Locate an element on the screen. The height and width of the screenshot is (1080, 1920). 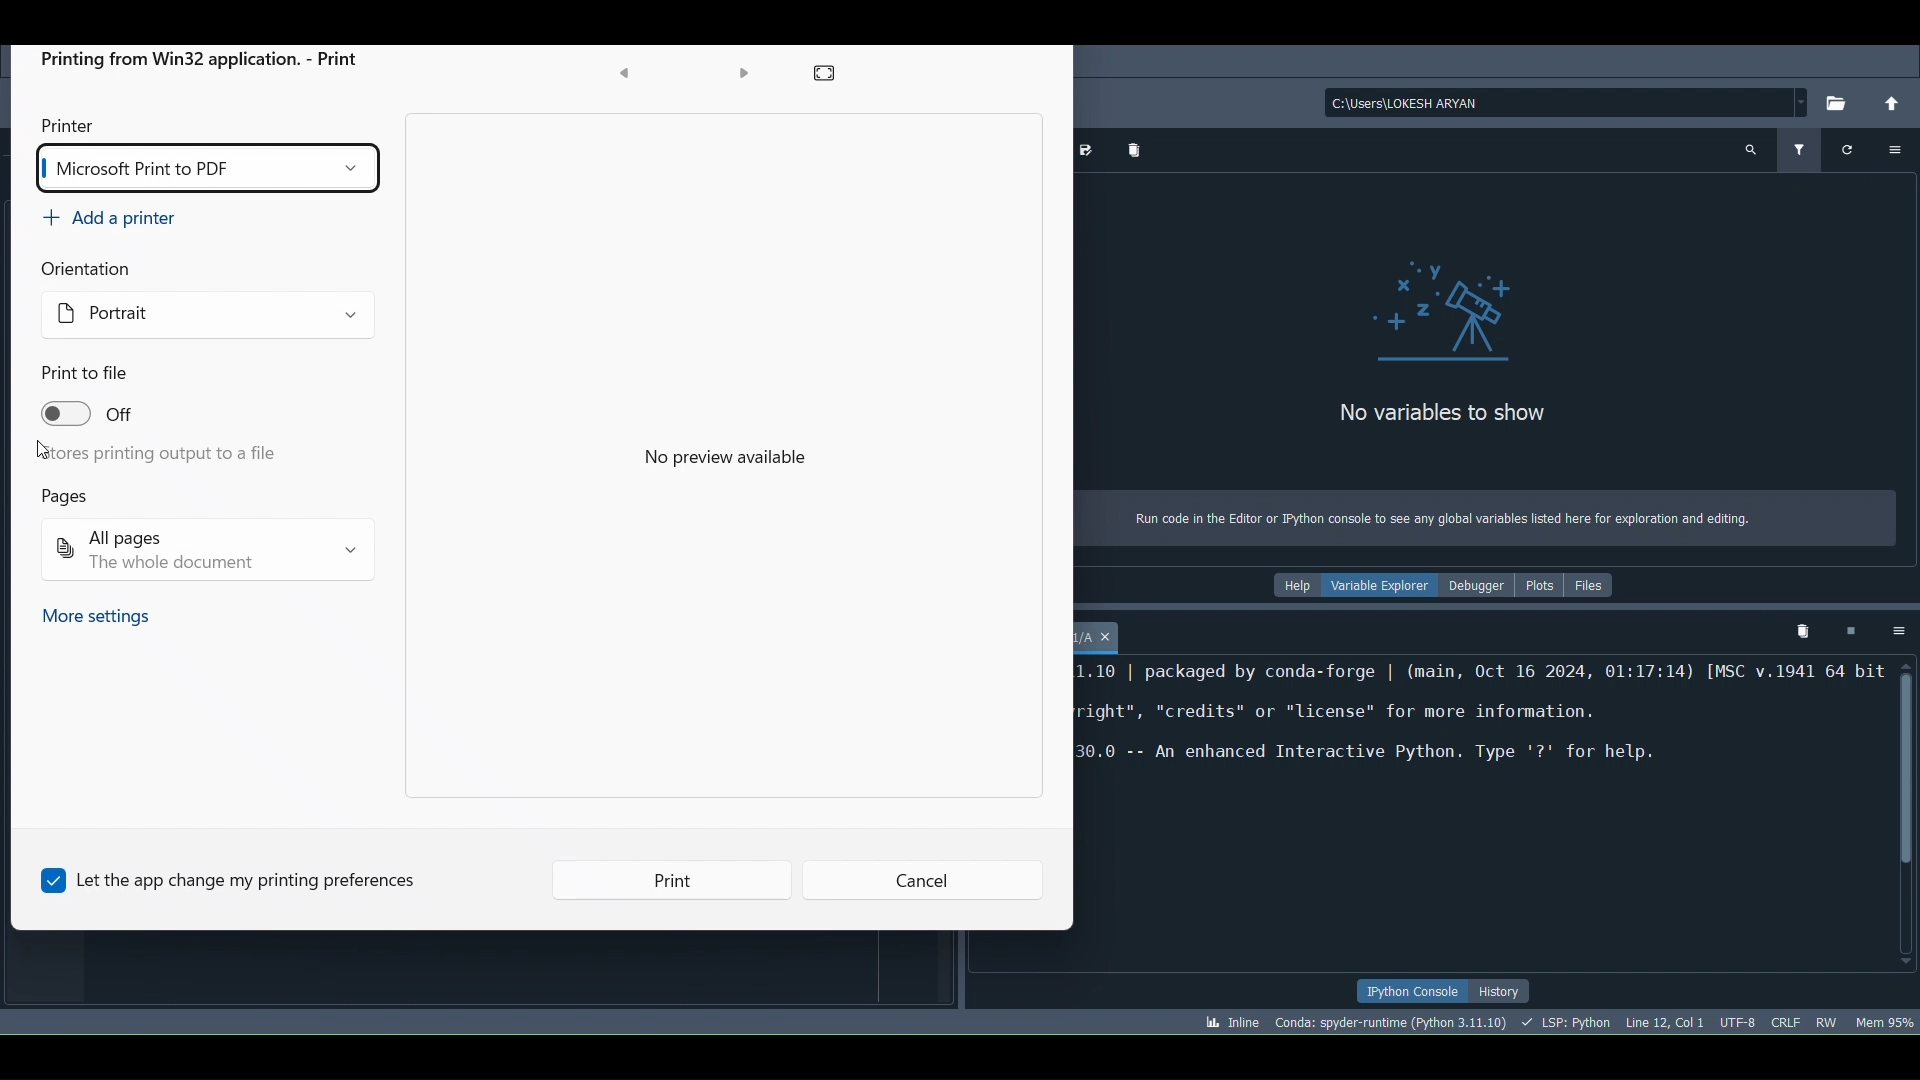
Print to file is located at coordinates (88, 376).